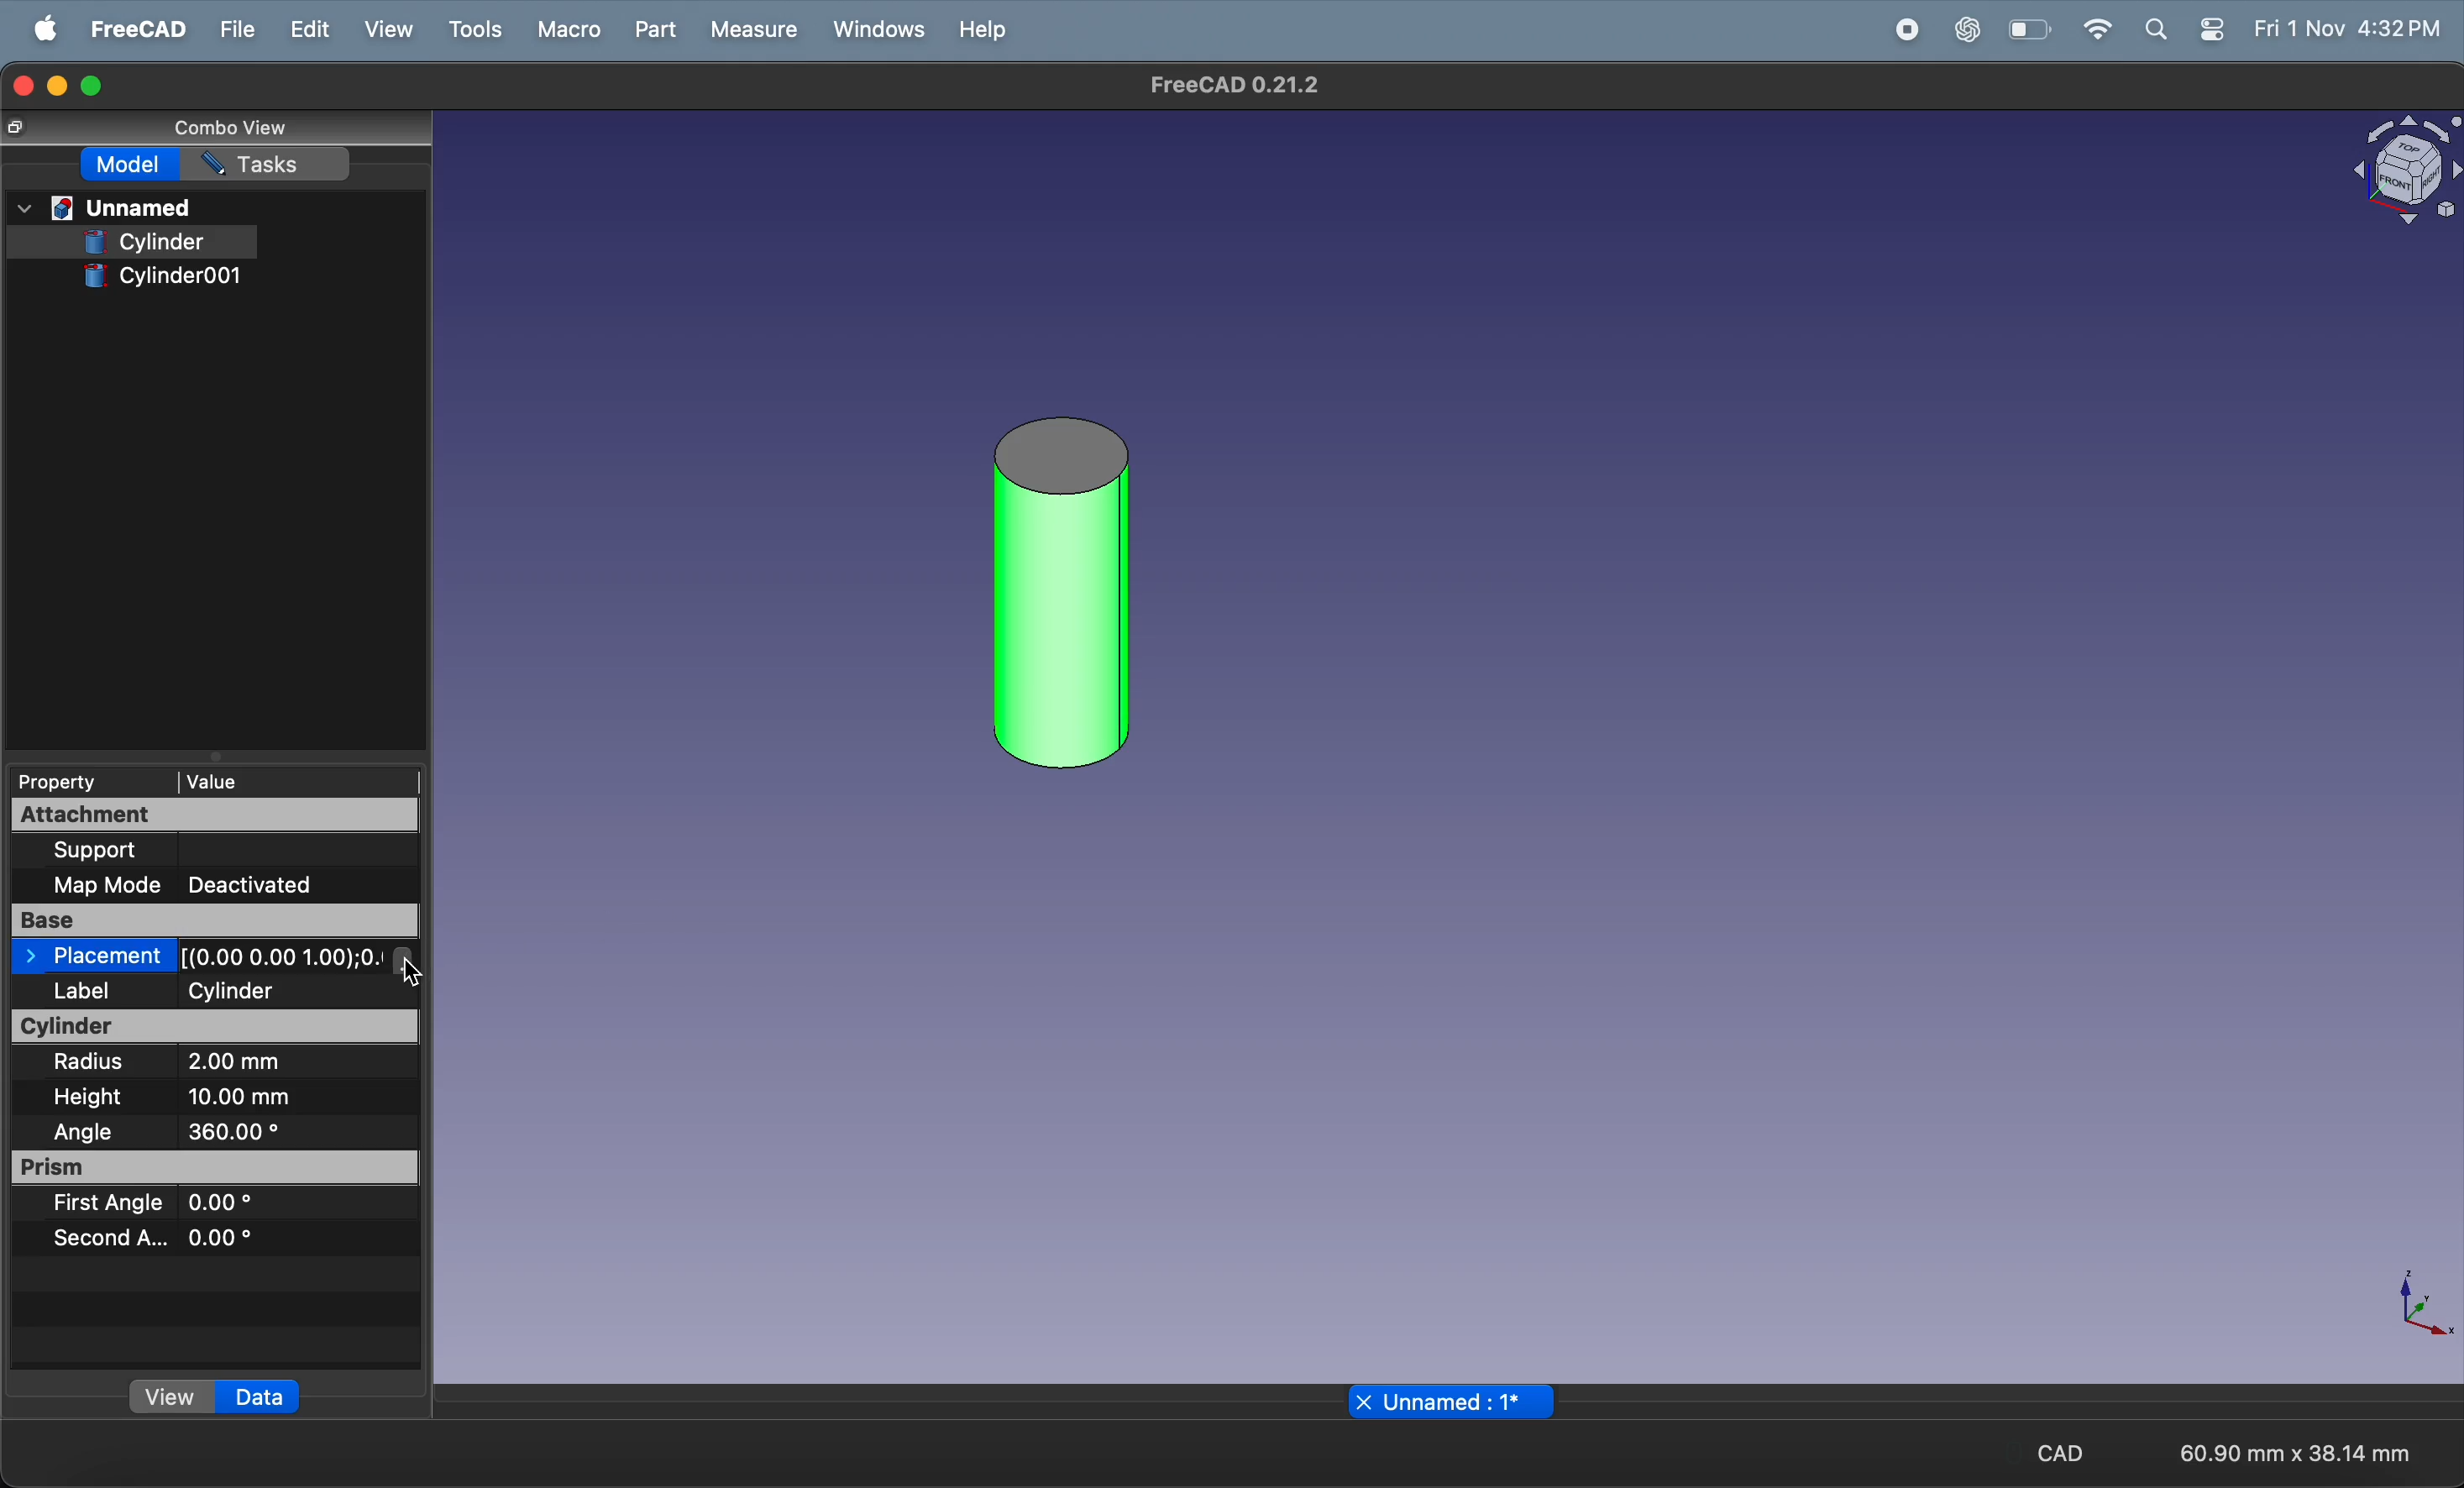 The width and height of the screenshot is (2464, 1488). What do you see at coordinates (298, 780) in the screenshot?
I see `value` at bounding box center [298, 780].